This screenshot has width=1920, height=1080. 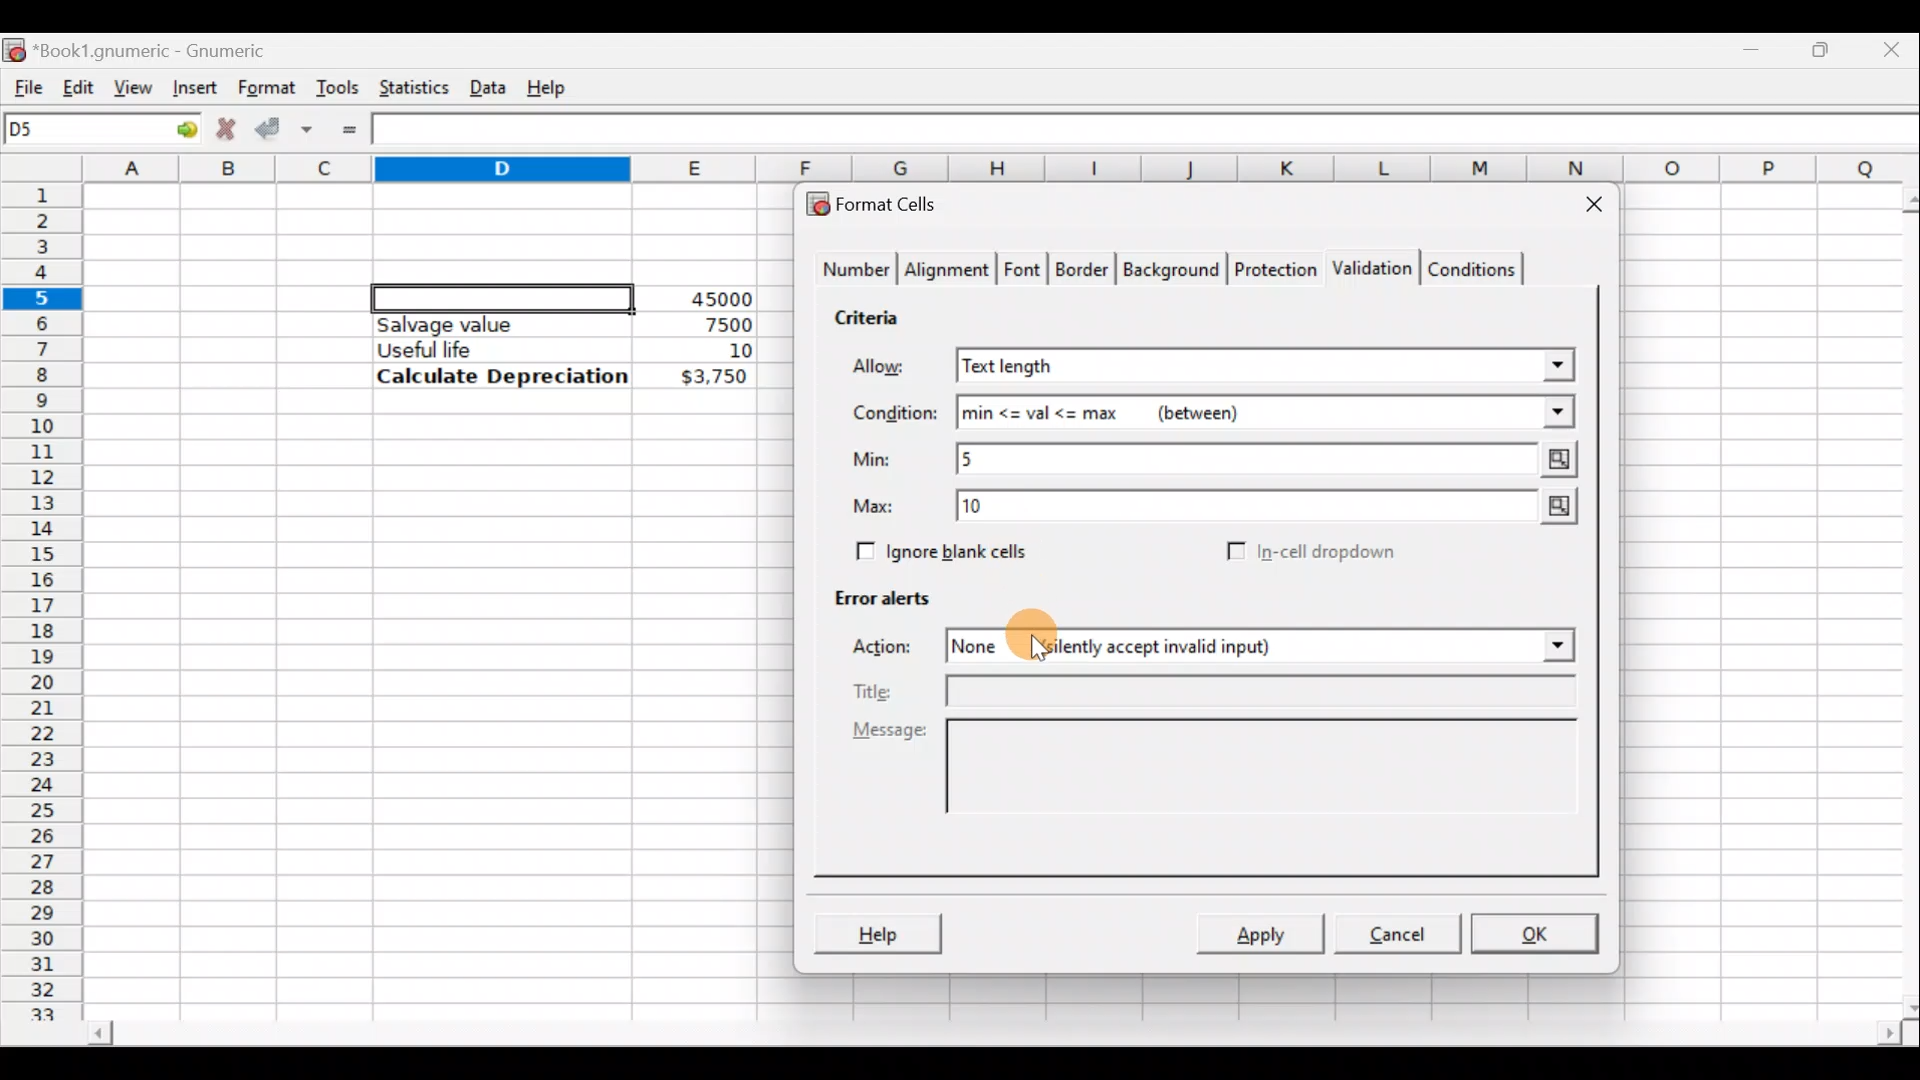 What do you see at coordinates (1394, 932) in the screenshot?
I see `Cancel` at bounding box center [1394, 932].